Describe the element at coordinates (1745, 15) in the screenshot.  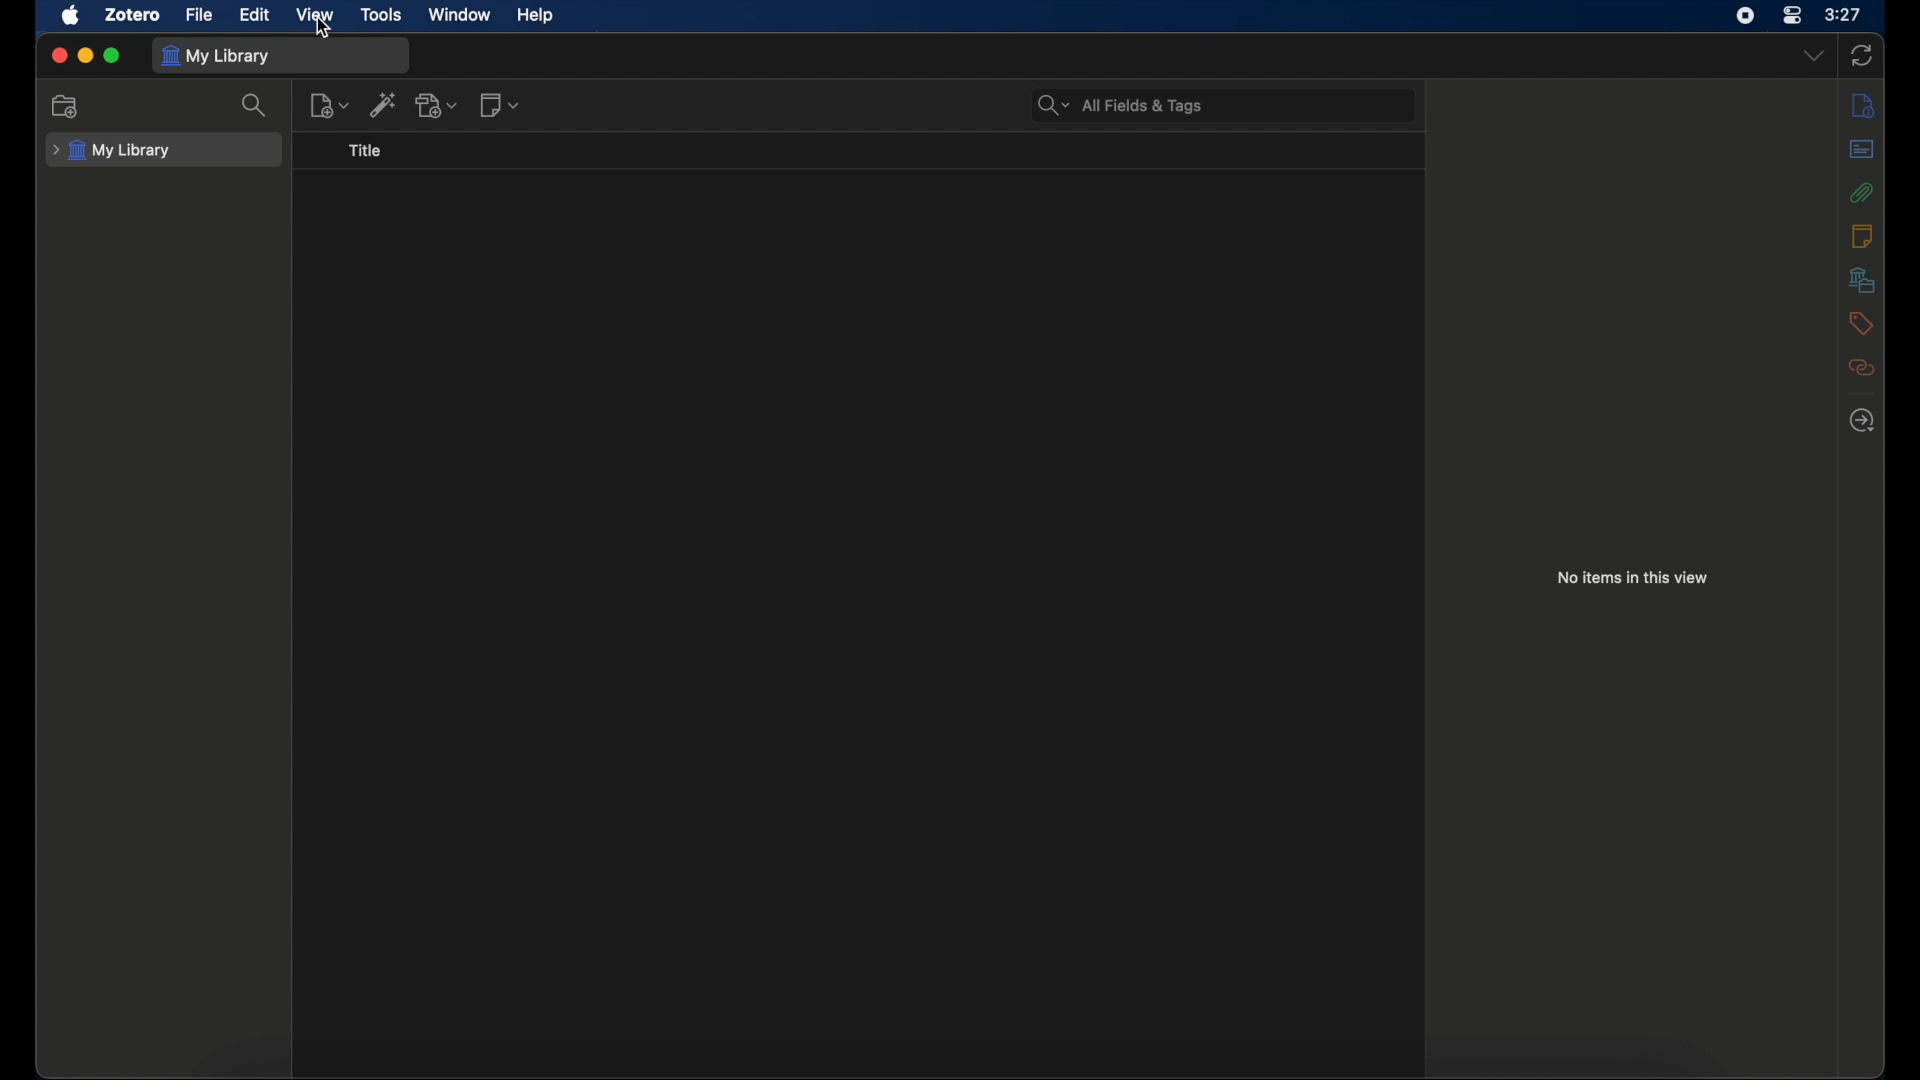
I see `screen recorder ` at that location.